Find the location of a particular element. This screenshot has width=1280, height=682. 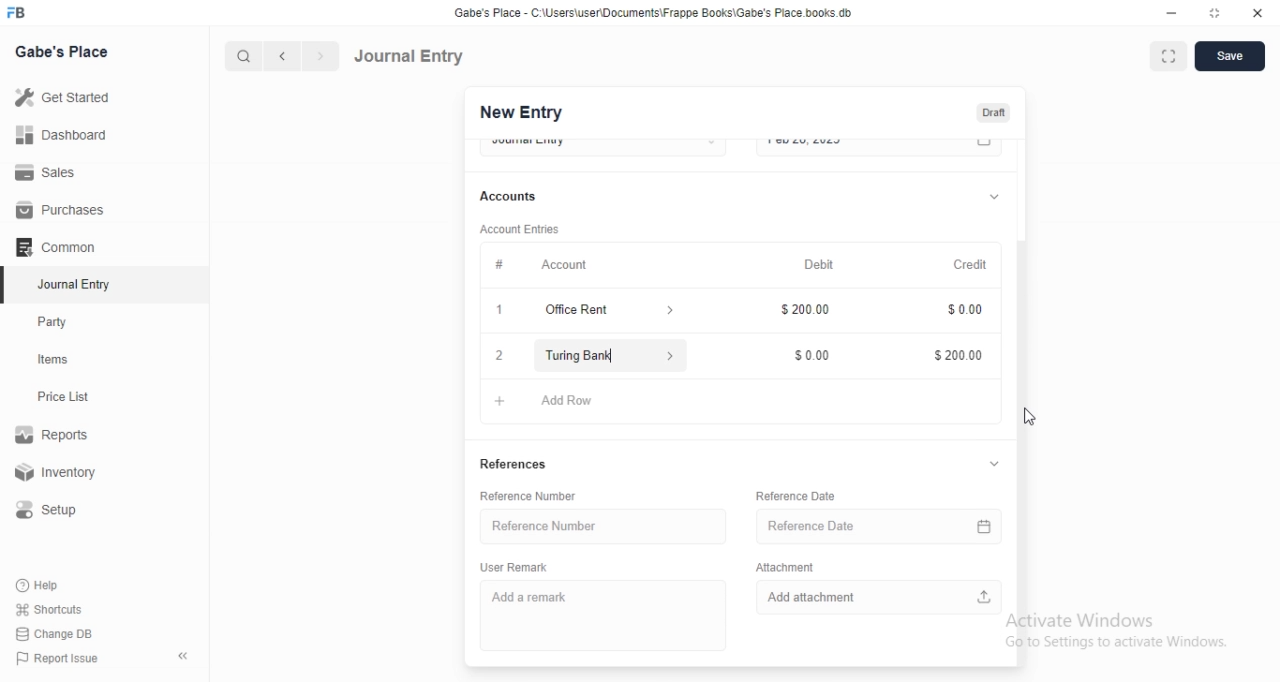

close is located at coordinates (1258, 11).